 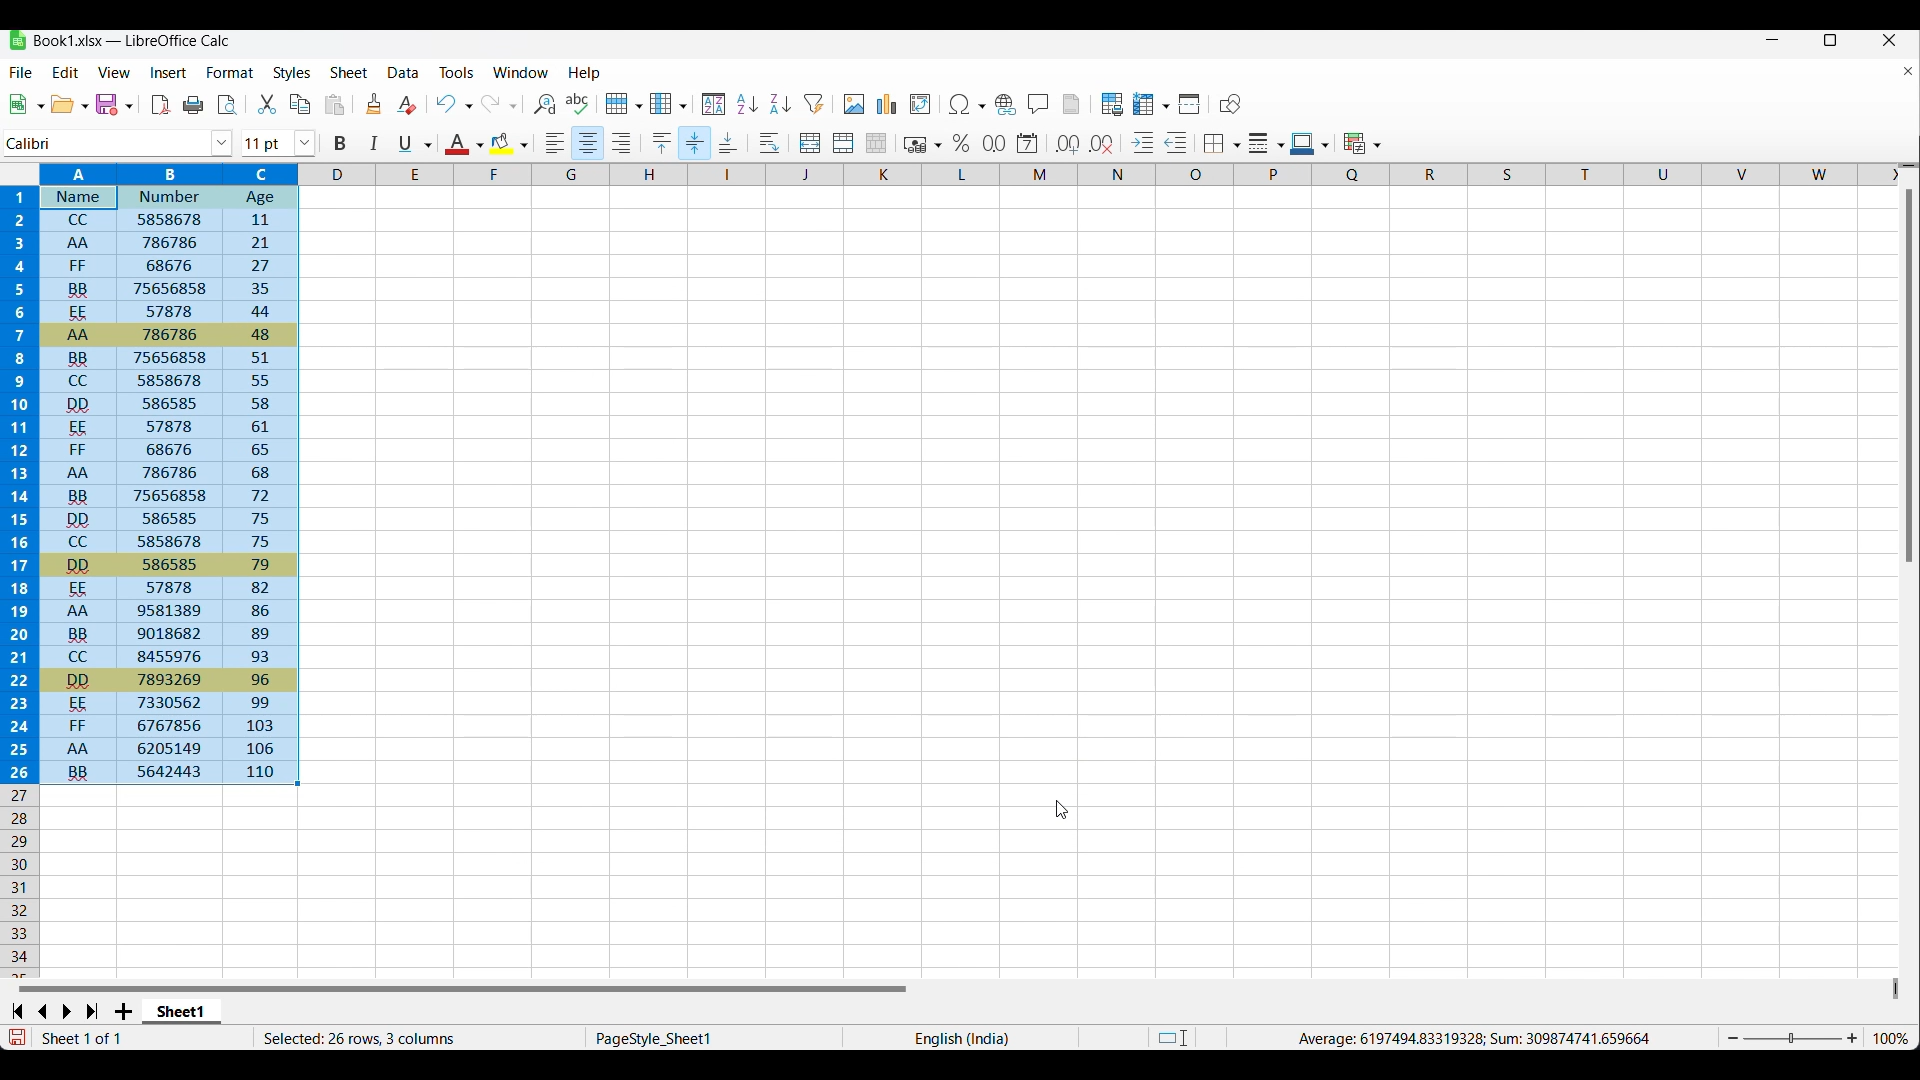 What do you see at coordinates (854, 103) in the screenshot?
I see `Insert image` at bounding box center [854, 103].